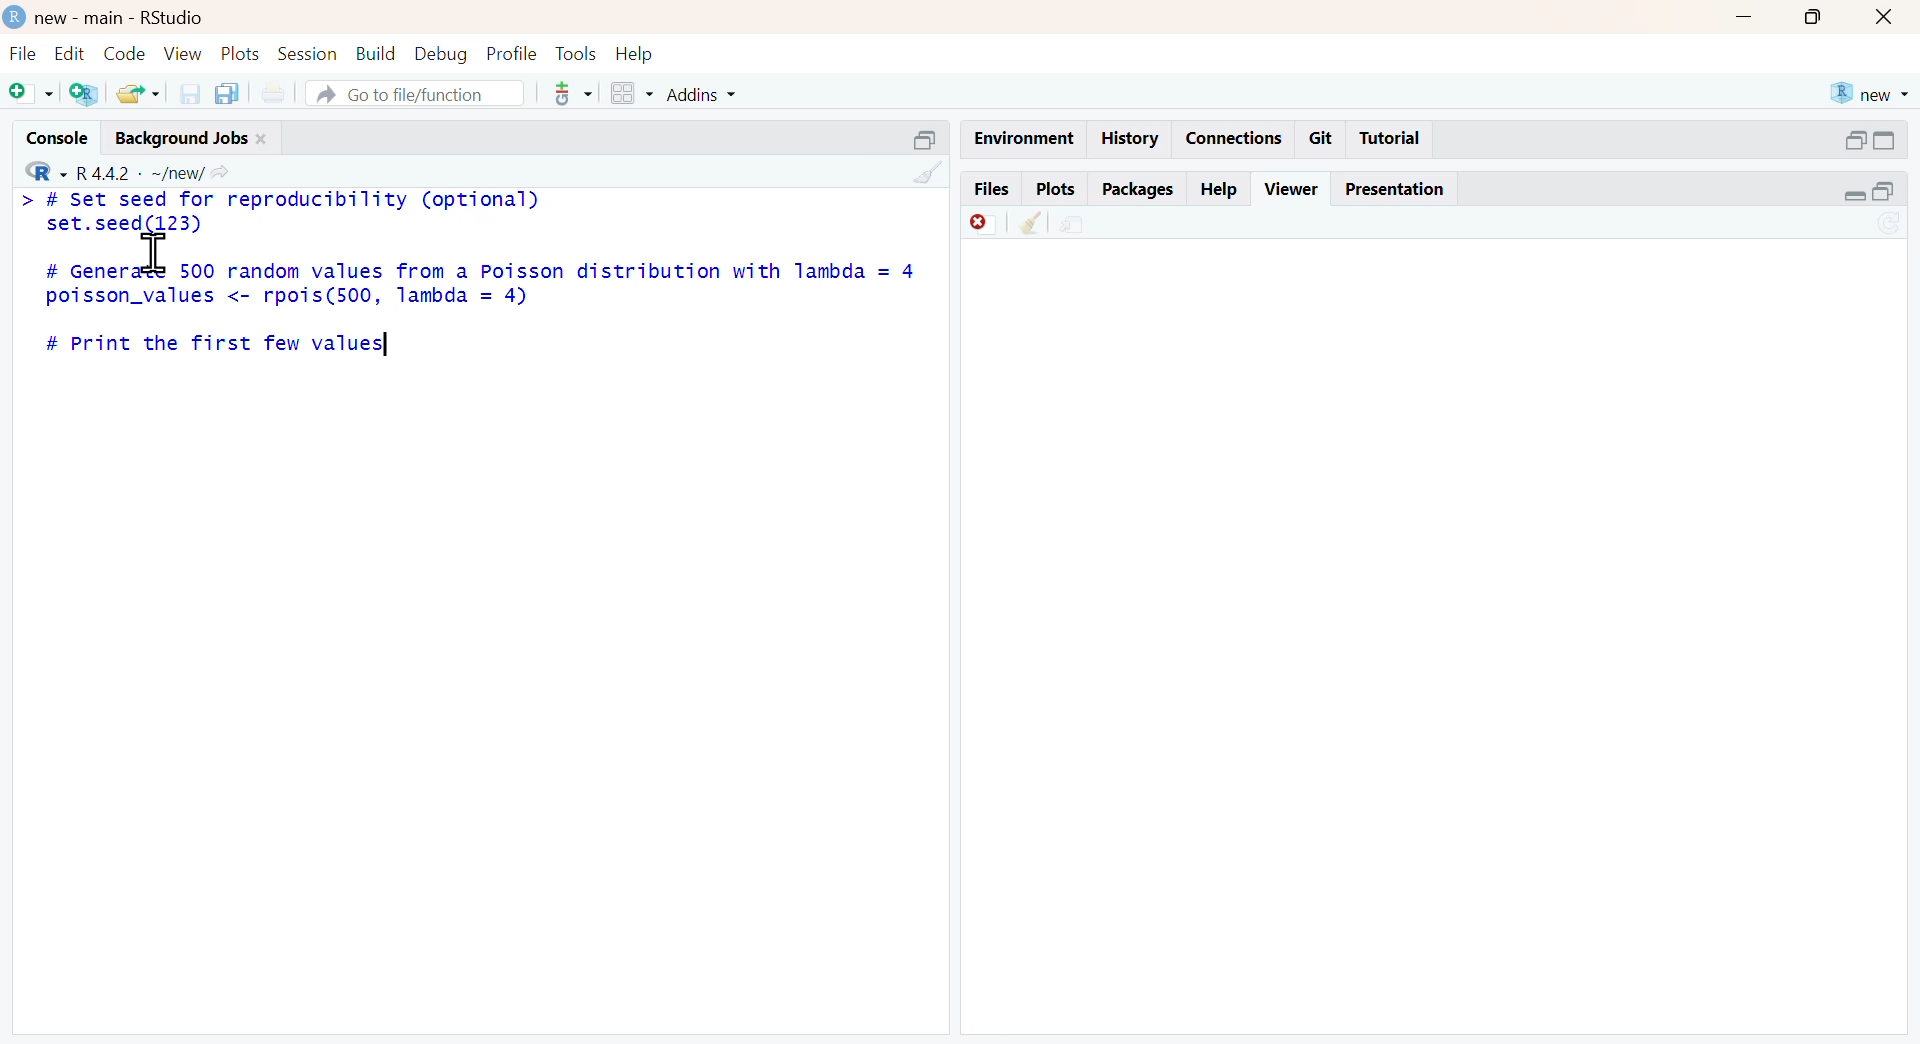  Describe the element at coordinates (119, 19) in the screenshot. I see `new - main - RStudio` at that location.